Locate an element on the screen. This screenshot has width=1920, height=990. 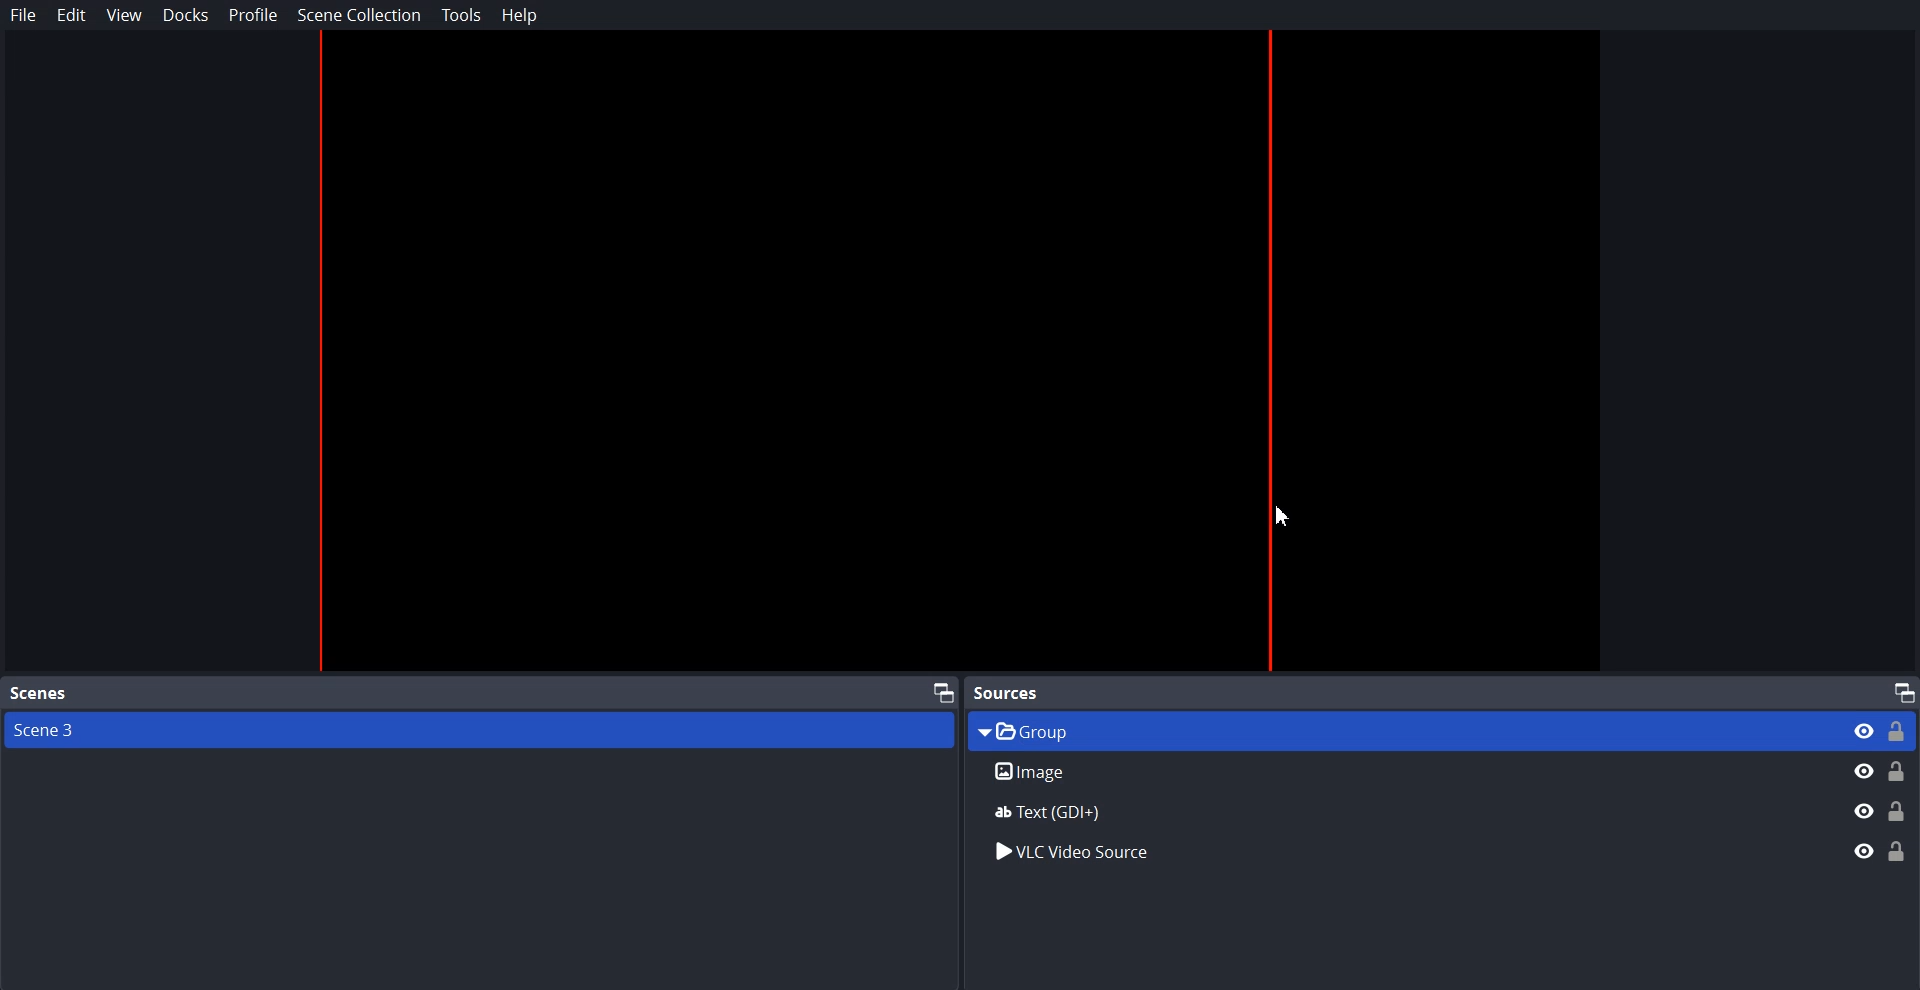
Help is located at coordinates (520, 15).